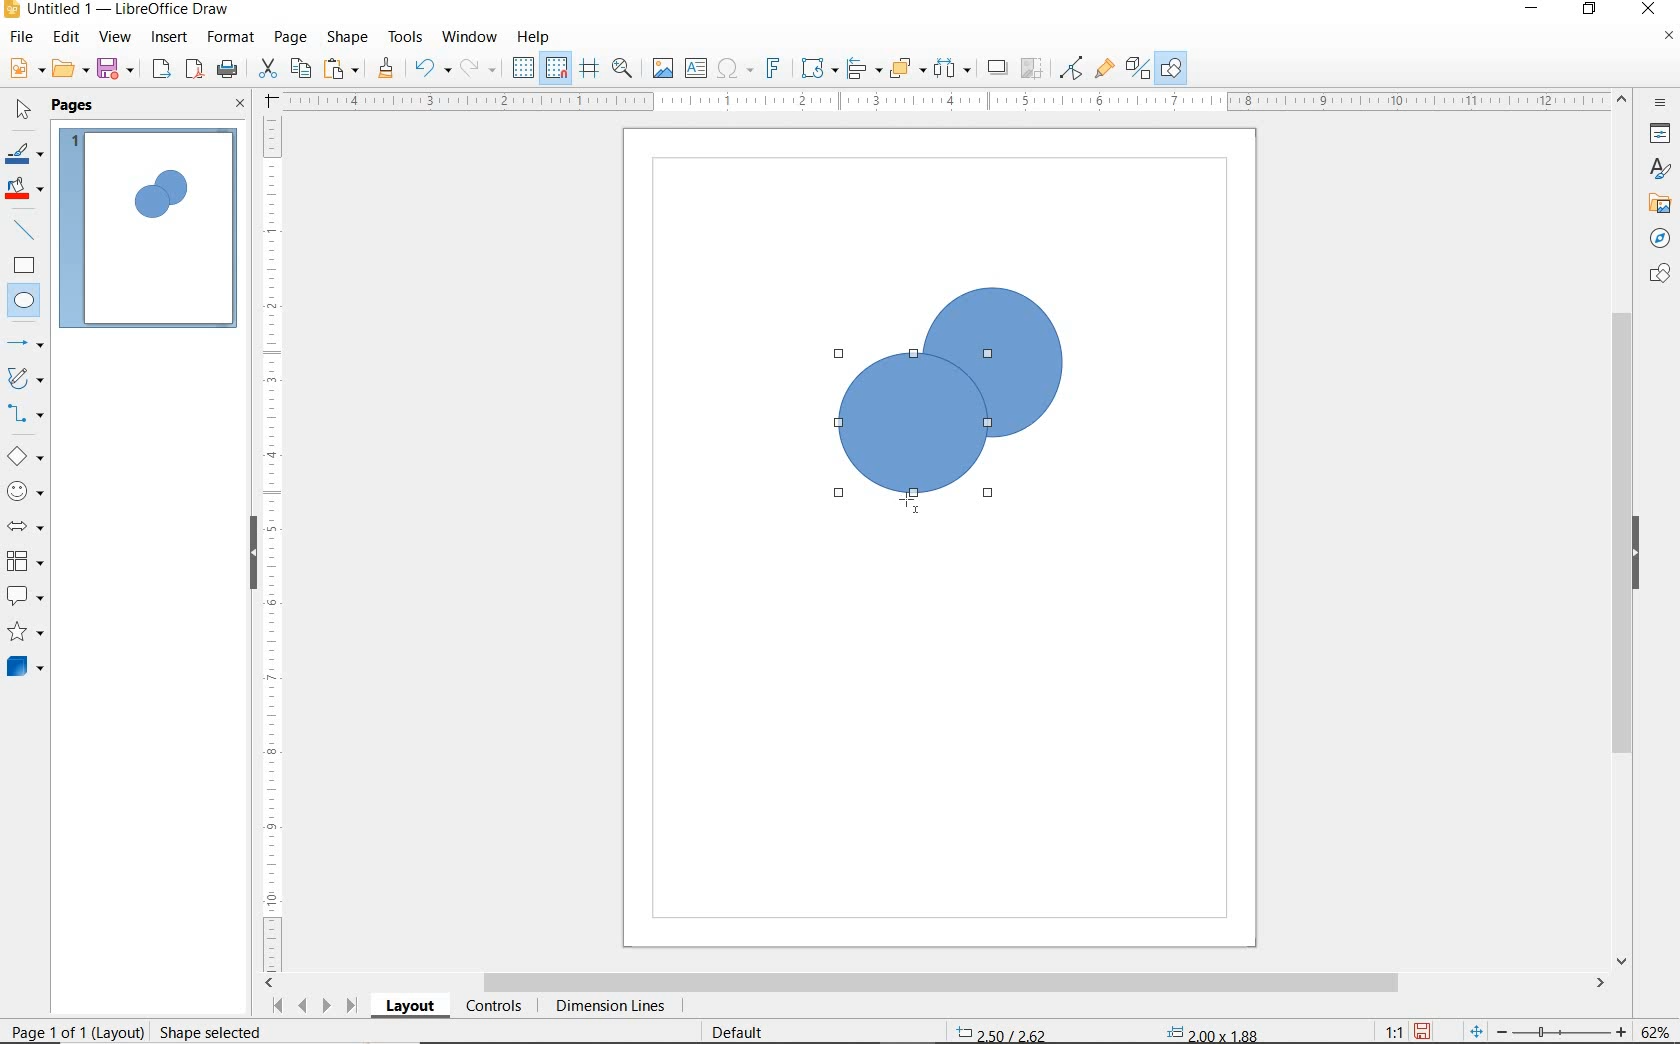  What do you see at coordinates (26, 190) in the screenshot?
I see `FILL COLOR` at bounding box center [26, 190].